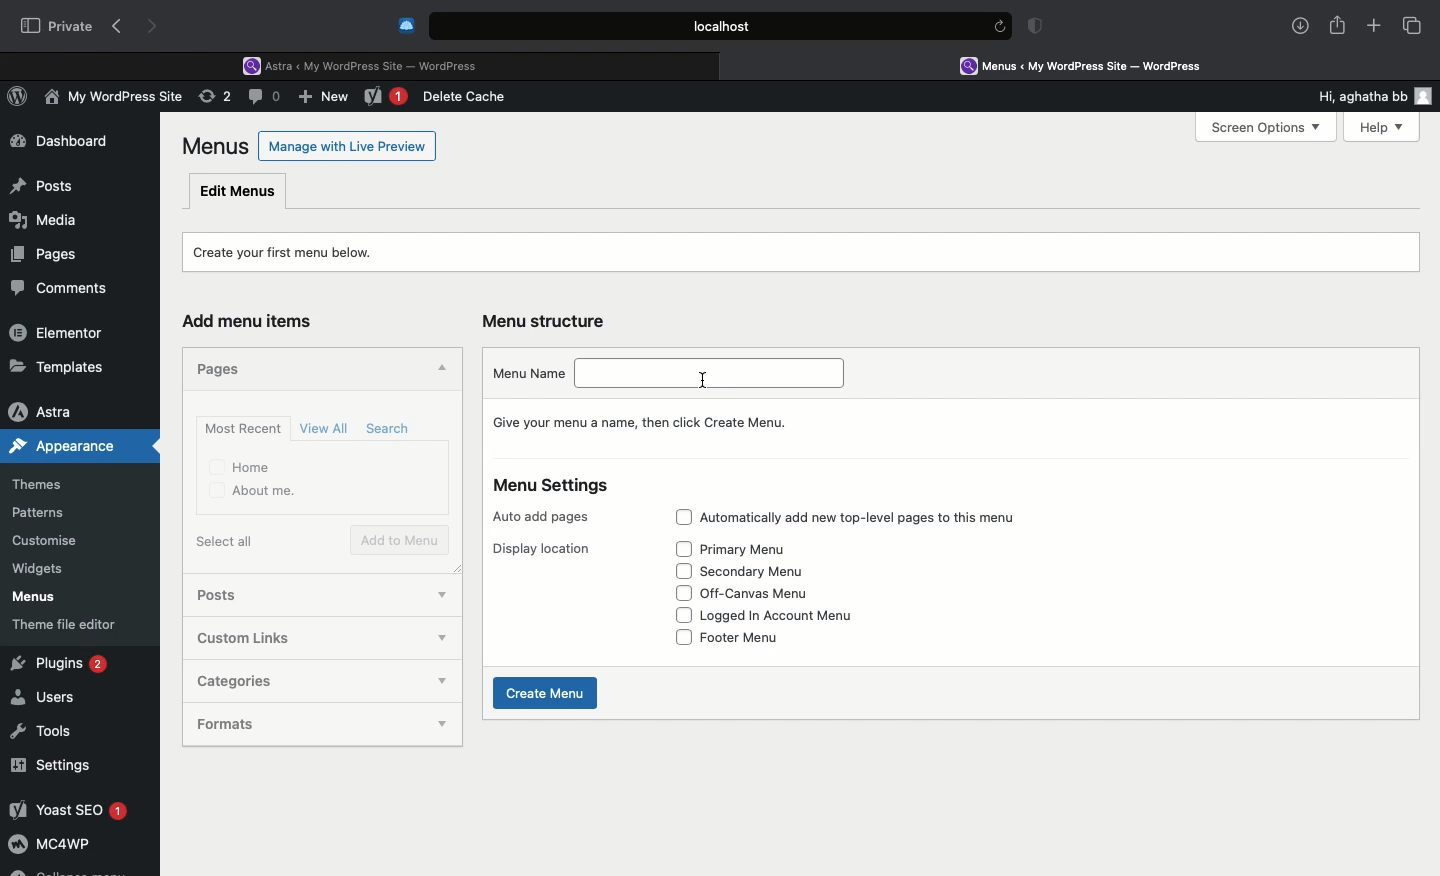 This screenshot has width=1440, height=876. Describe the element at coordinates (217, 146) in the screenshot. I see `Menus` at that location.